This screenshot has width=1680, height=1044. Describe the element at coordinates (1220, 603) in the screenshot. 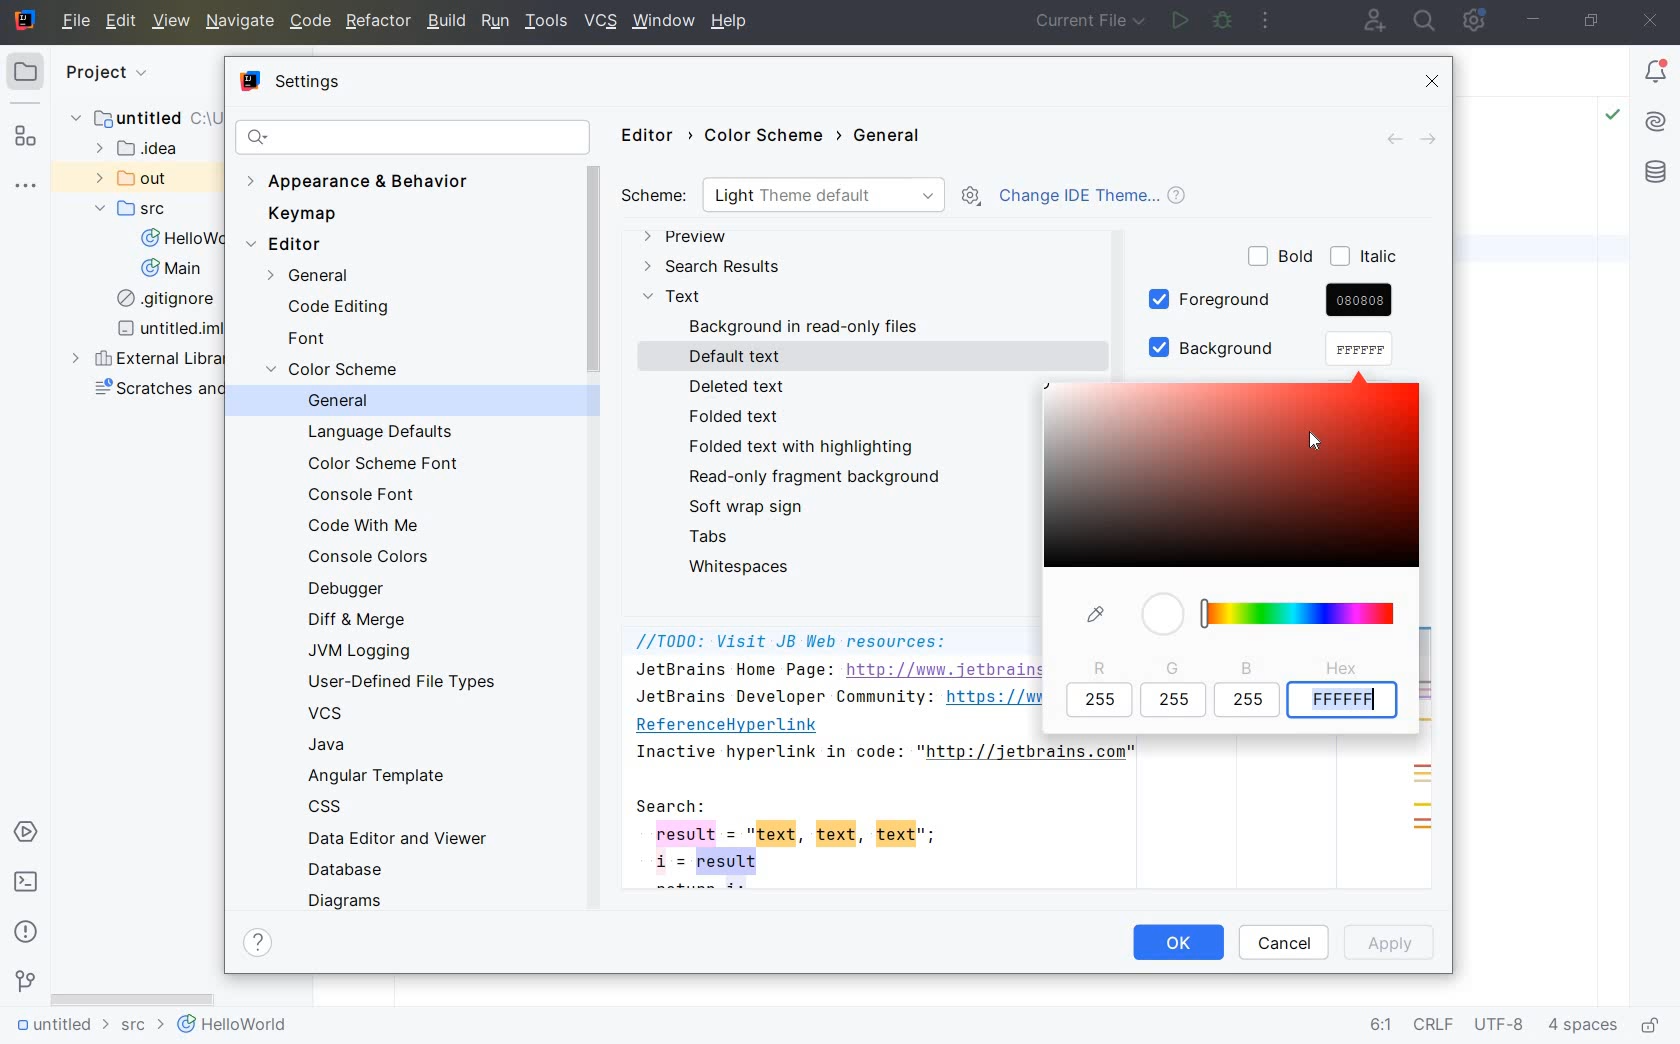

I see `COLOR PIGMENTS` at that location.